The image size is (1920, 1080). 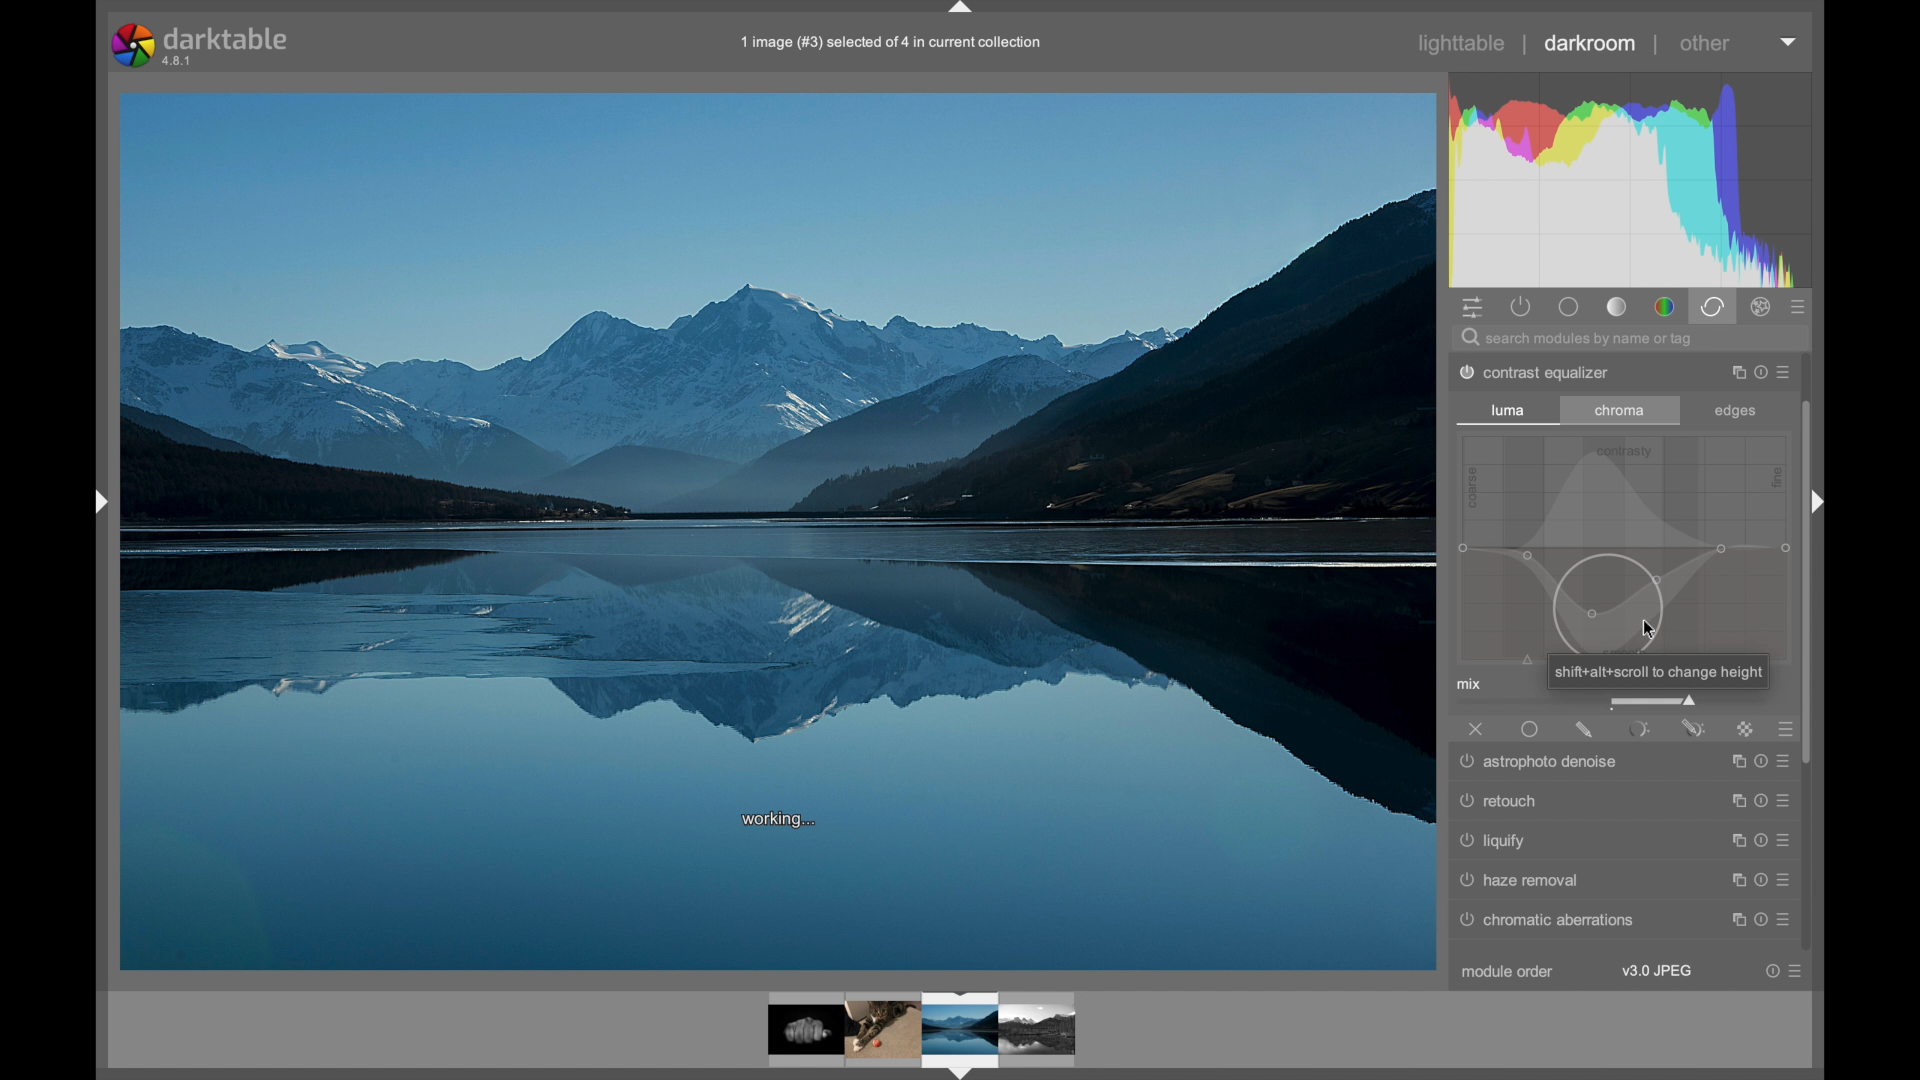 I want to click on show active  modules only, so click(x=1522, y=307).